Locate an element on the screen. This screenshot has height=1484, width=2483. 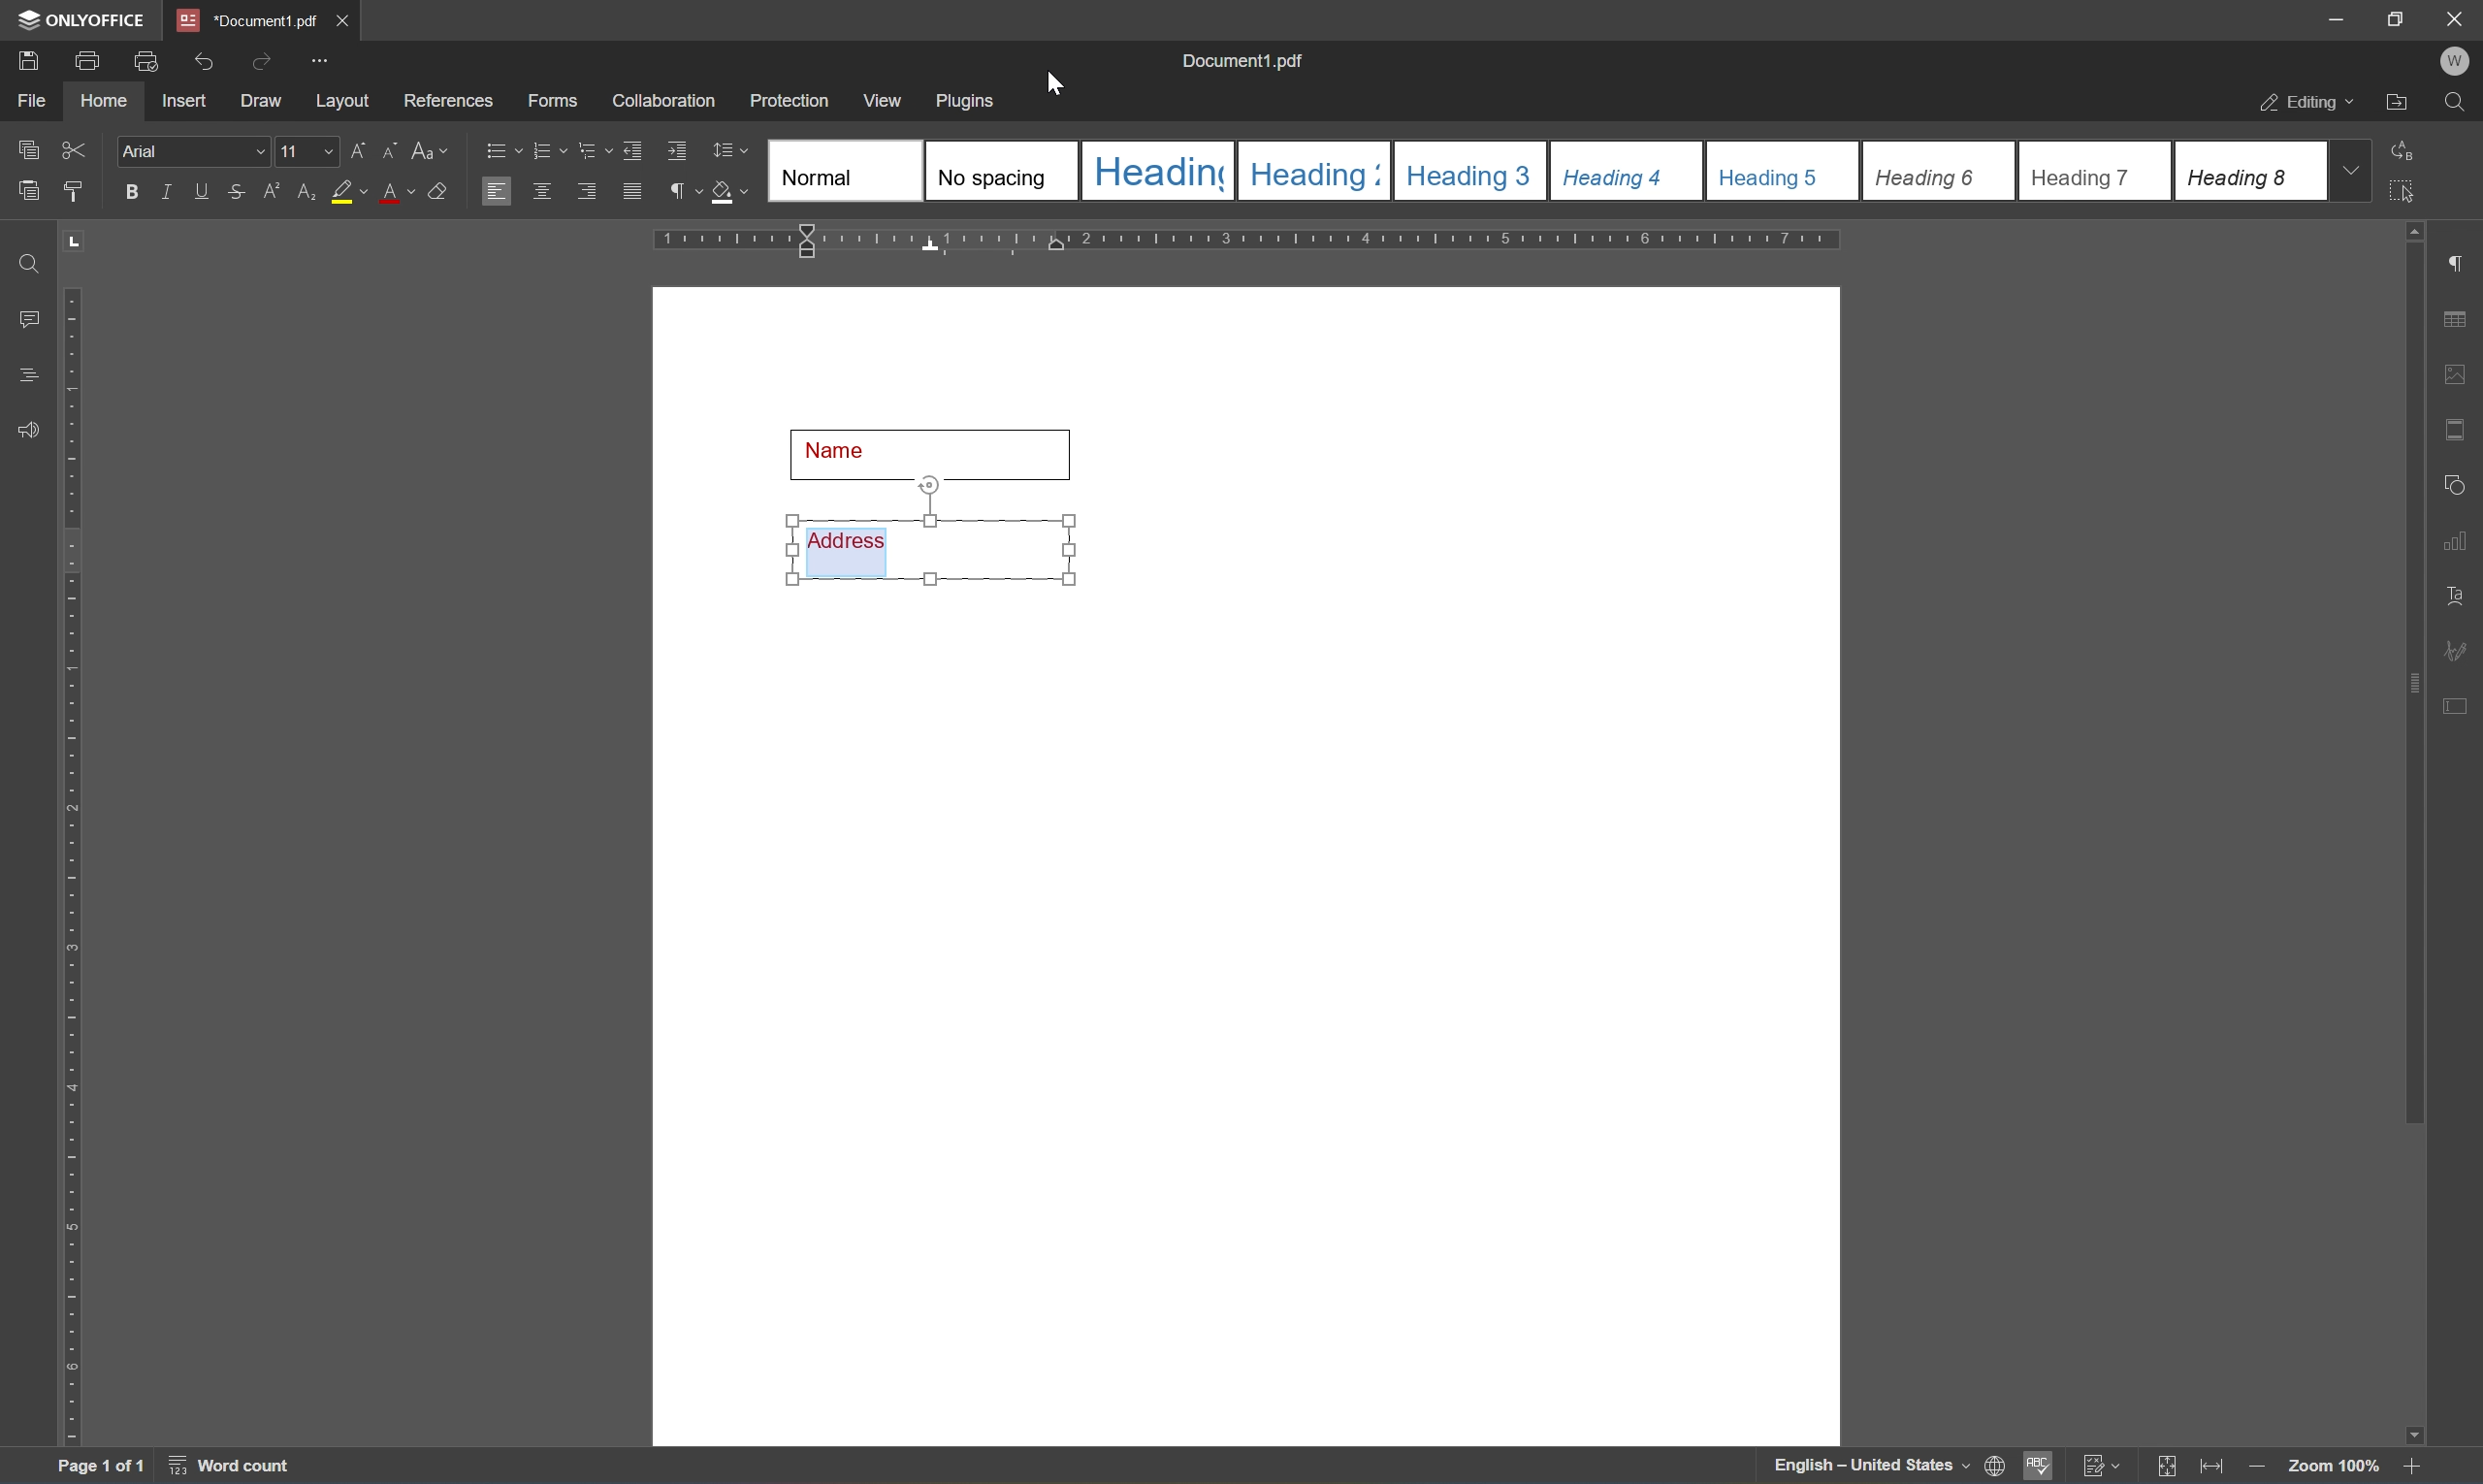
justified is located at coordinates (632, 190).